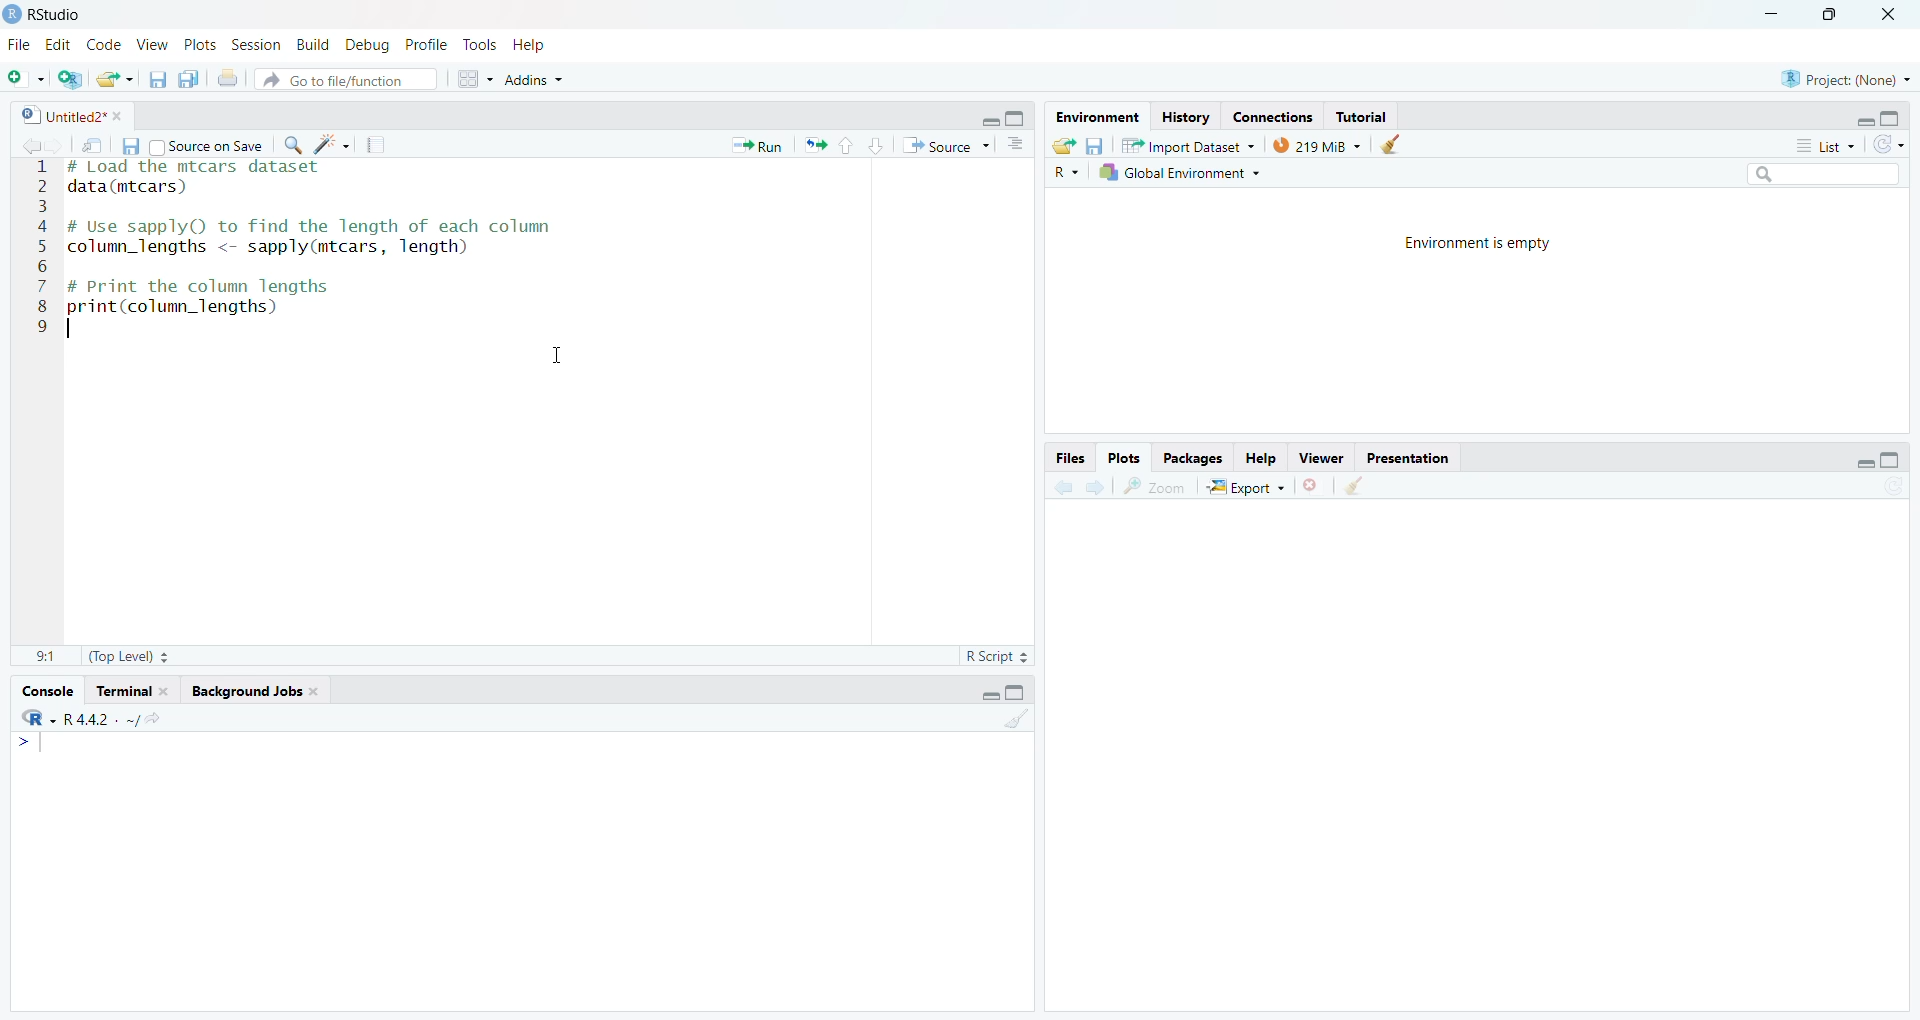  Describe the element at coordinates (201, 44) in the screenshot. I see `Plots` at that location.